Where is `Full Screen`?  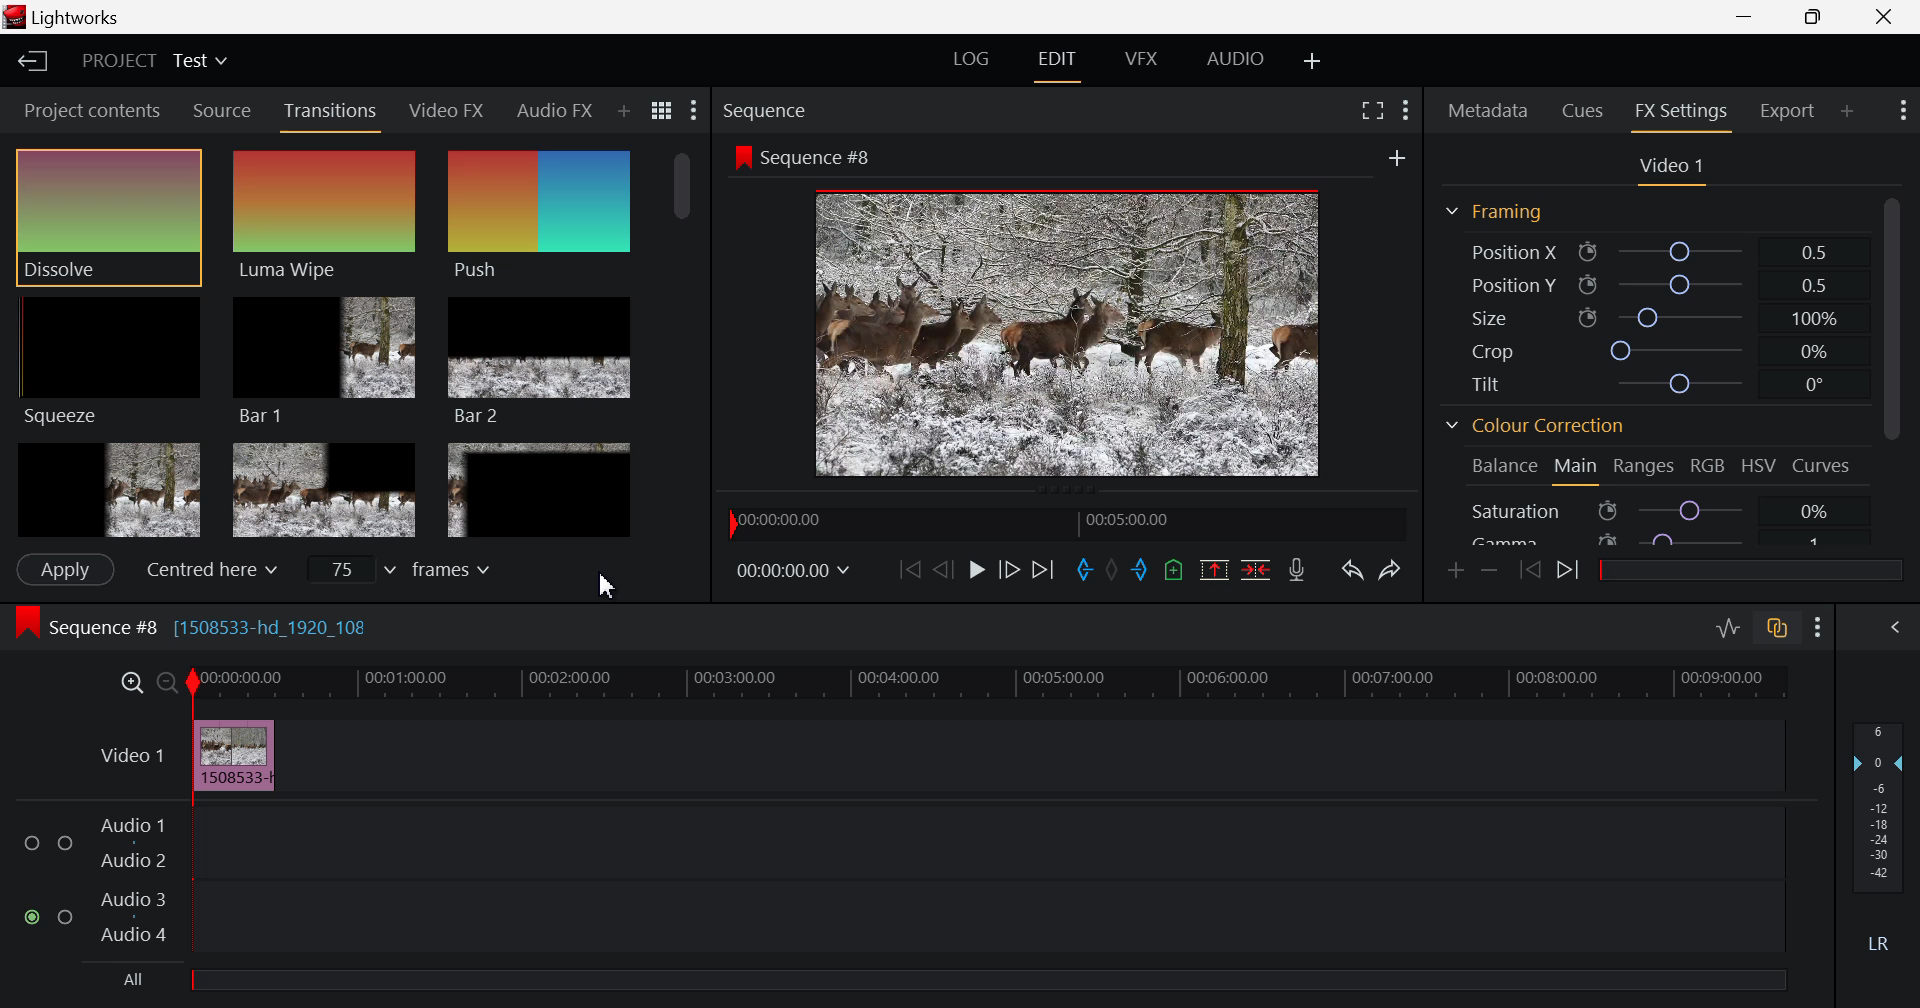
Full Screen is located at coordinates (1372, 112).